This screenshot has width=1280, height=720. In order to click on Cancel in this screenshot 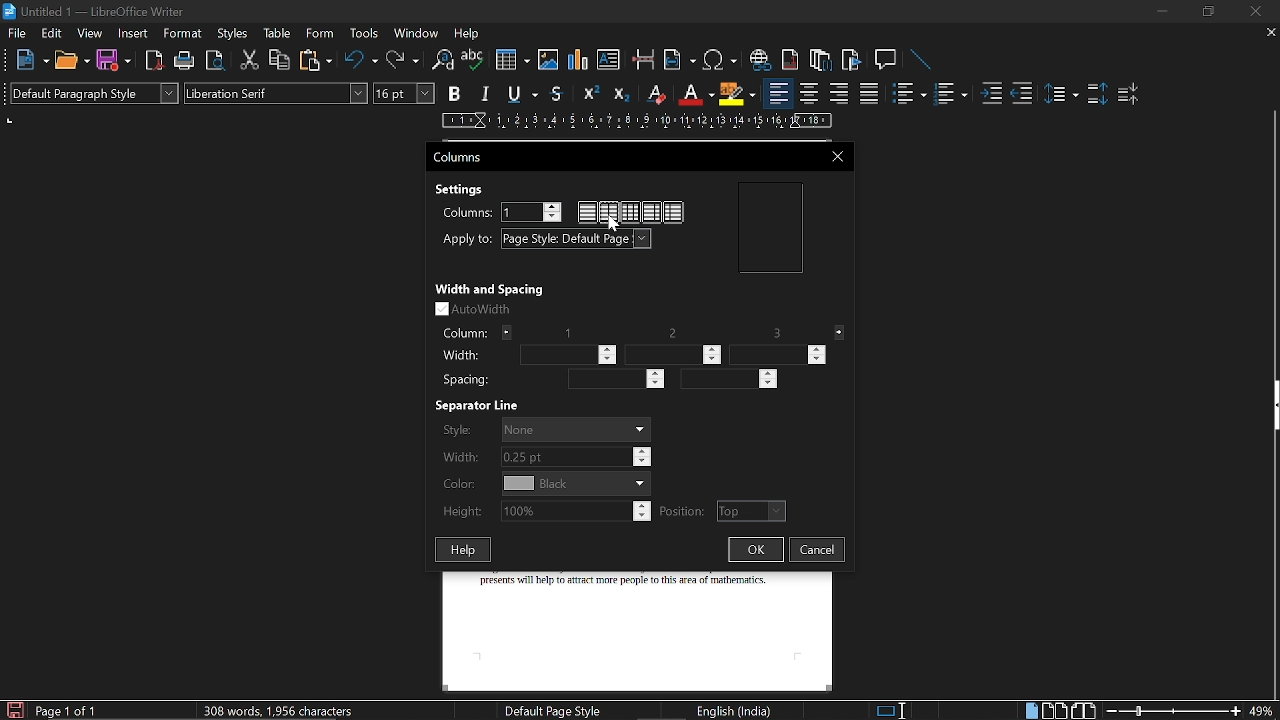, I will do `click(820, 552)`.